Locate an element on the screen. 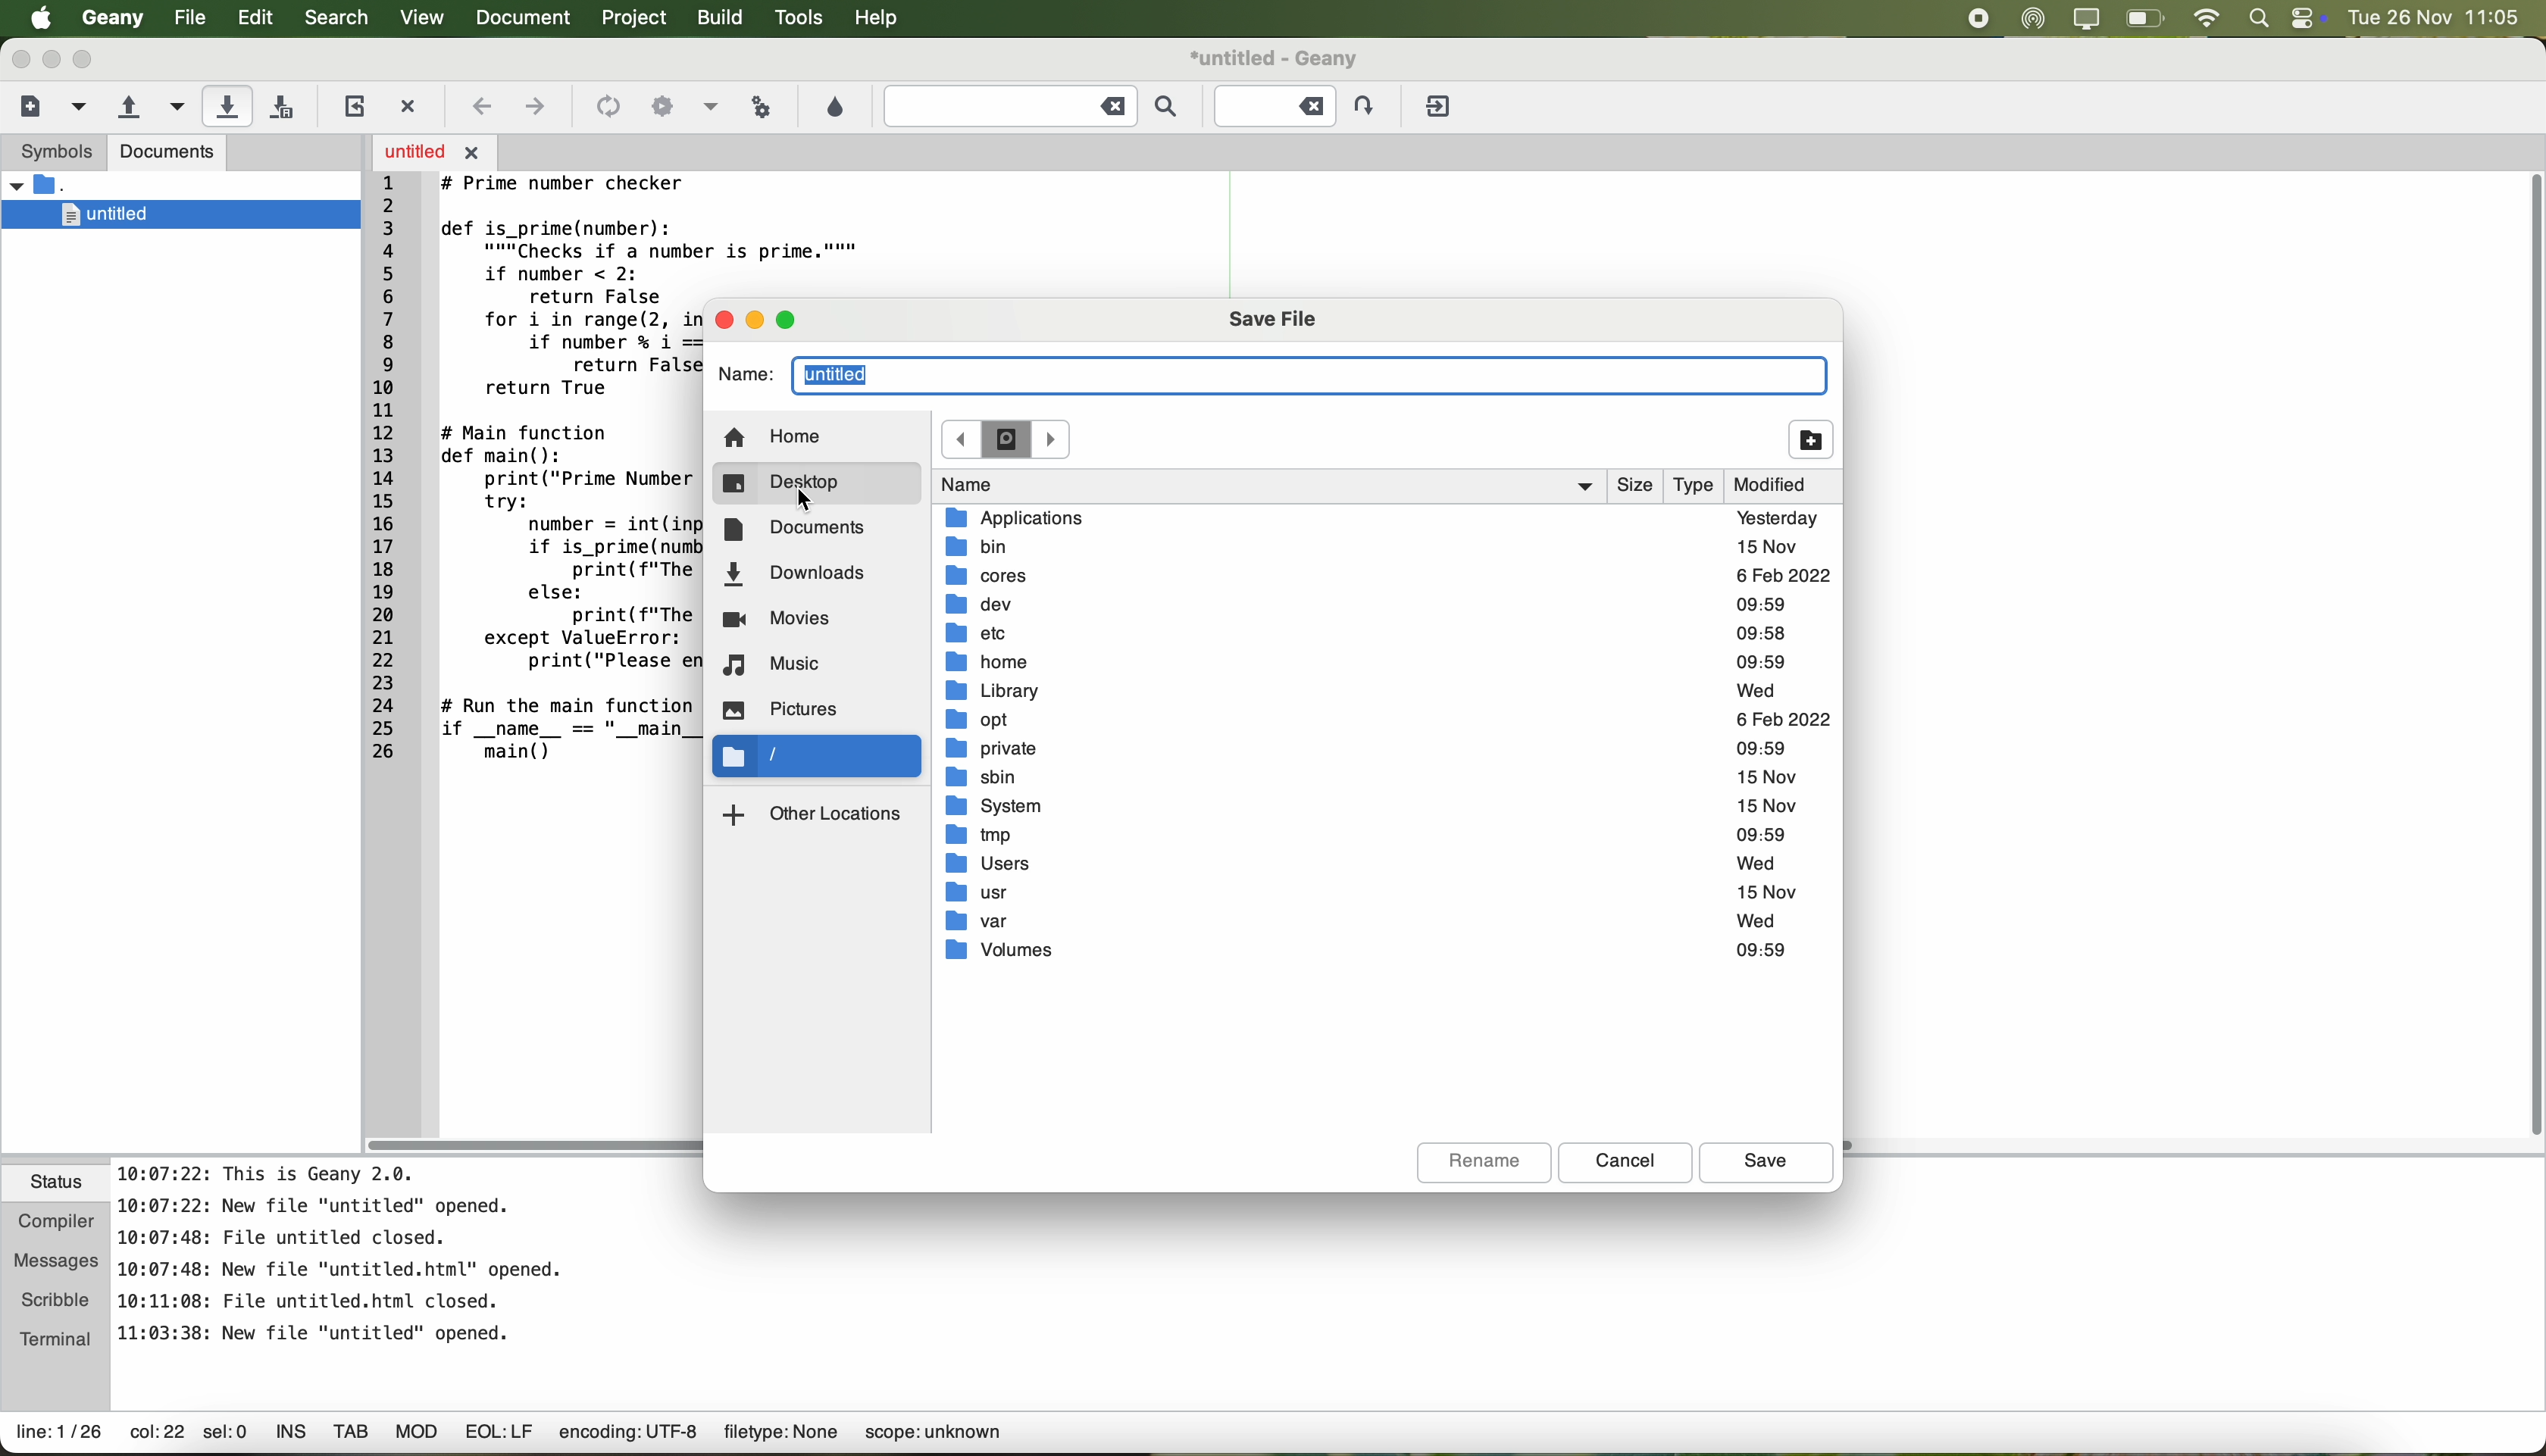  bin is located at coordinates (1372, 547).